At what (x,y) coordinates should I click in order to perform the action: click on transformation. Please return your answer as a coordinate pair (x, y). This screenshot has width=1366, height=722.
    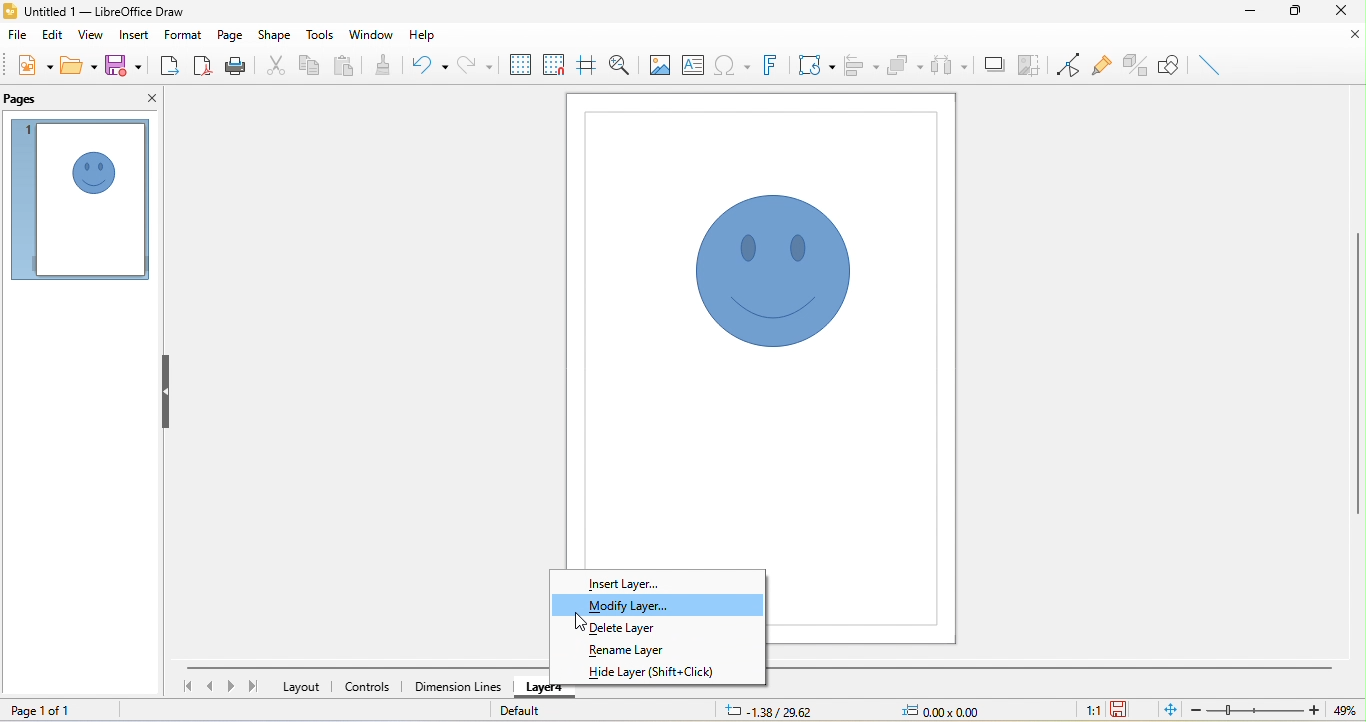
    Looking at the image, I should click on (817, 64).